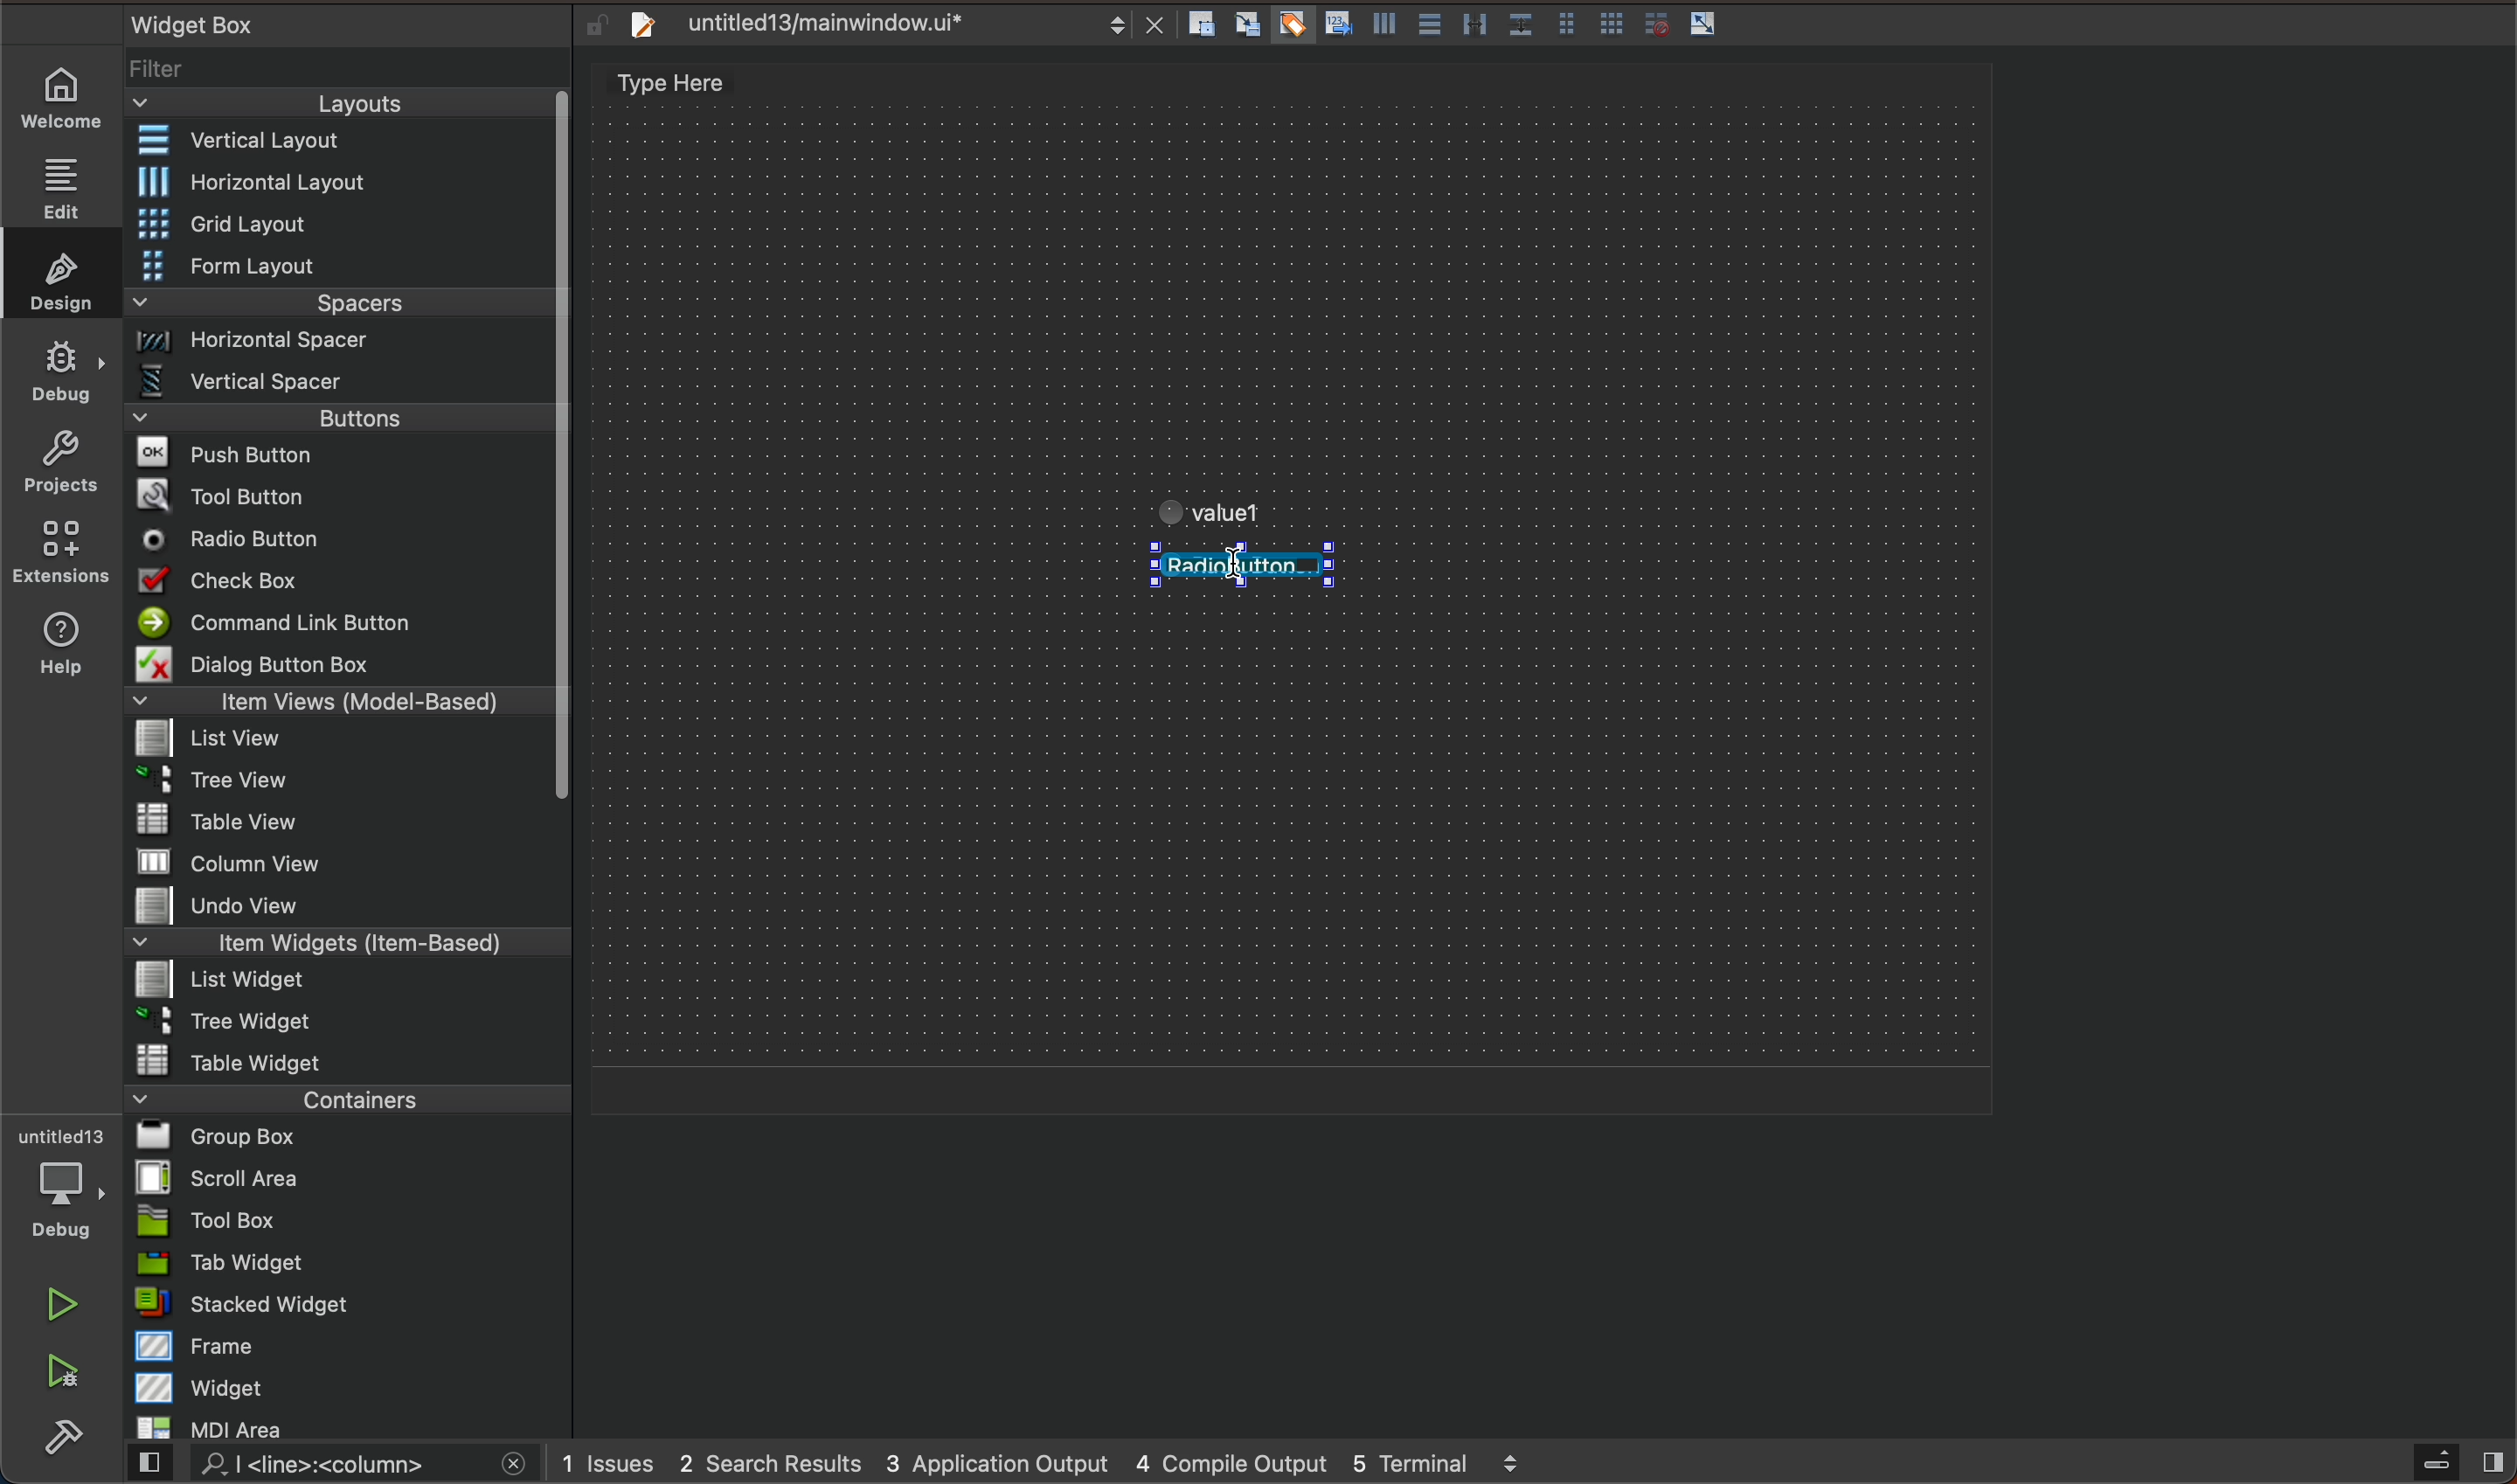 Image resolution: width=2517 pixels, height=1484 pixels. What do you see at coordinates (351, 1262) in the screenshot?
I see `tab` at bounding box center [351, 1262].